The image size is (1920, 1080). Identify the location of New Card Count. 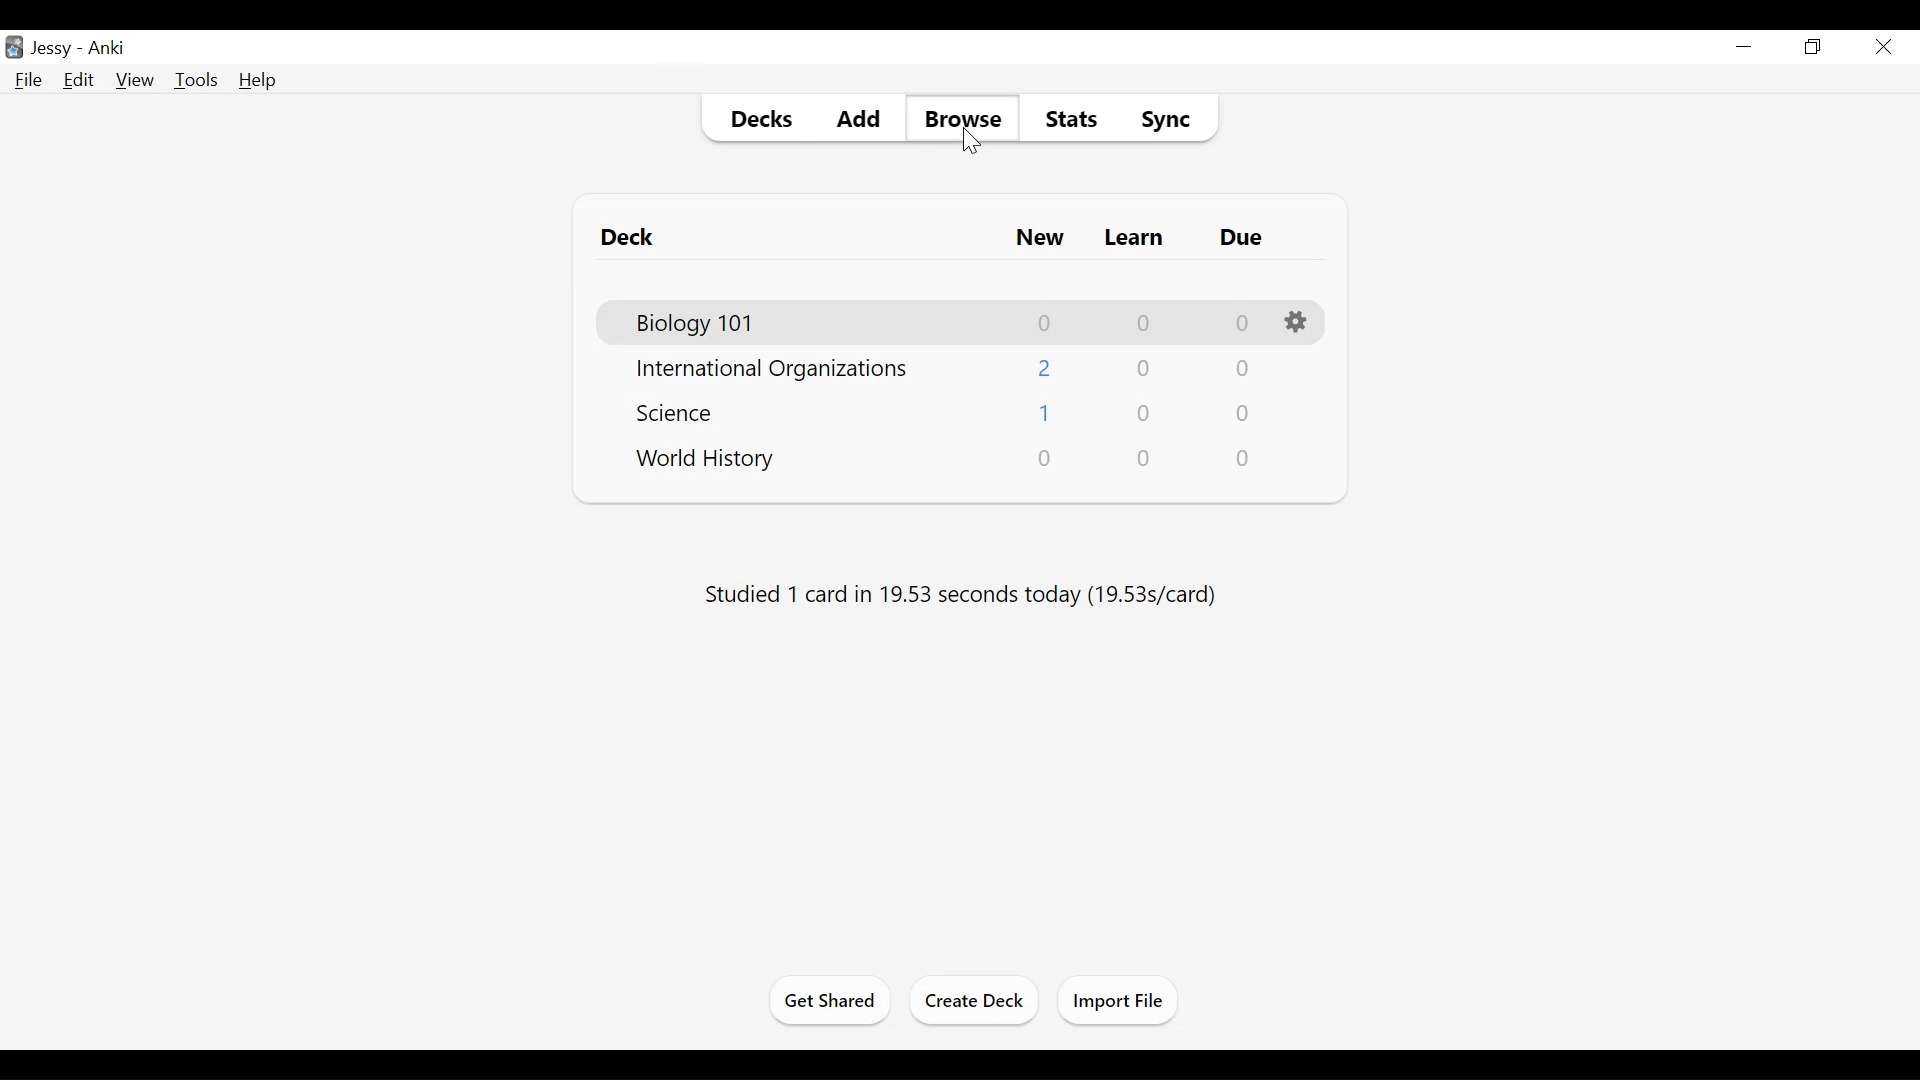
(1043, 460).